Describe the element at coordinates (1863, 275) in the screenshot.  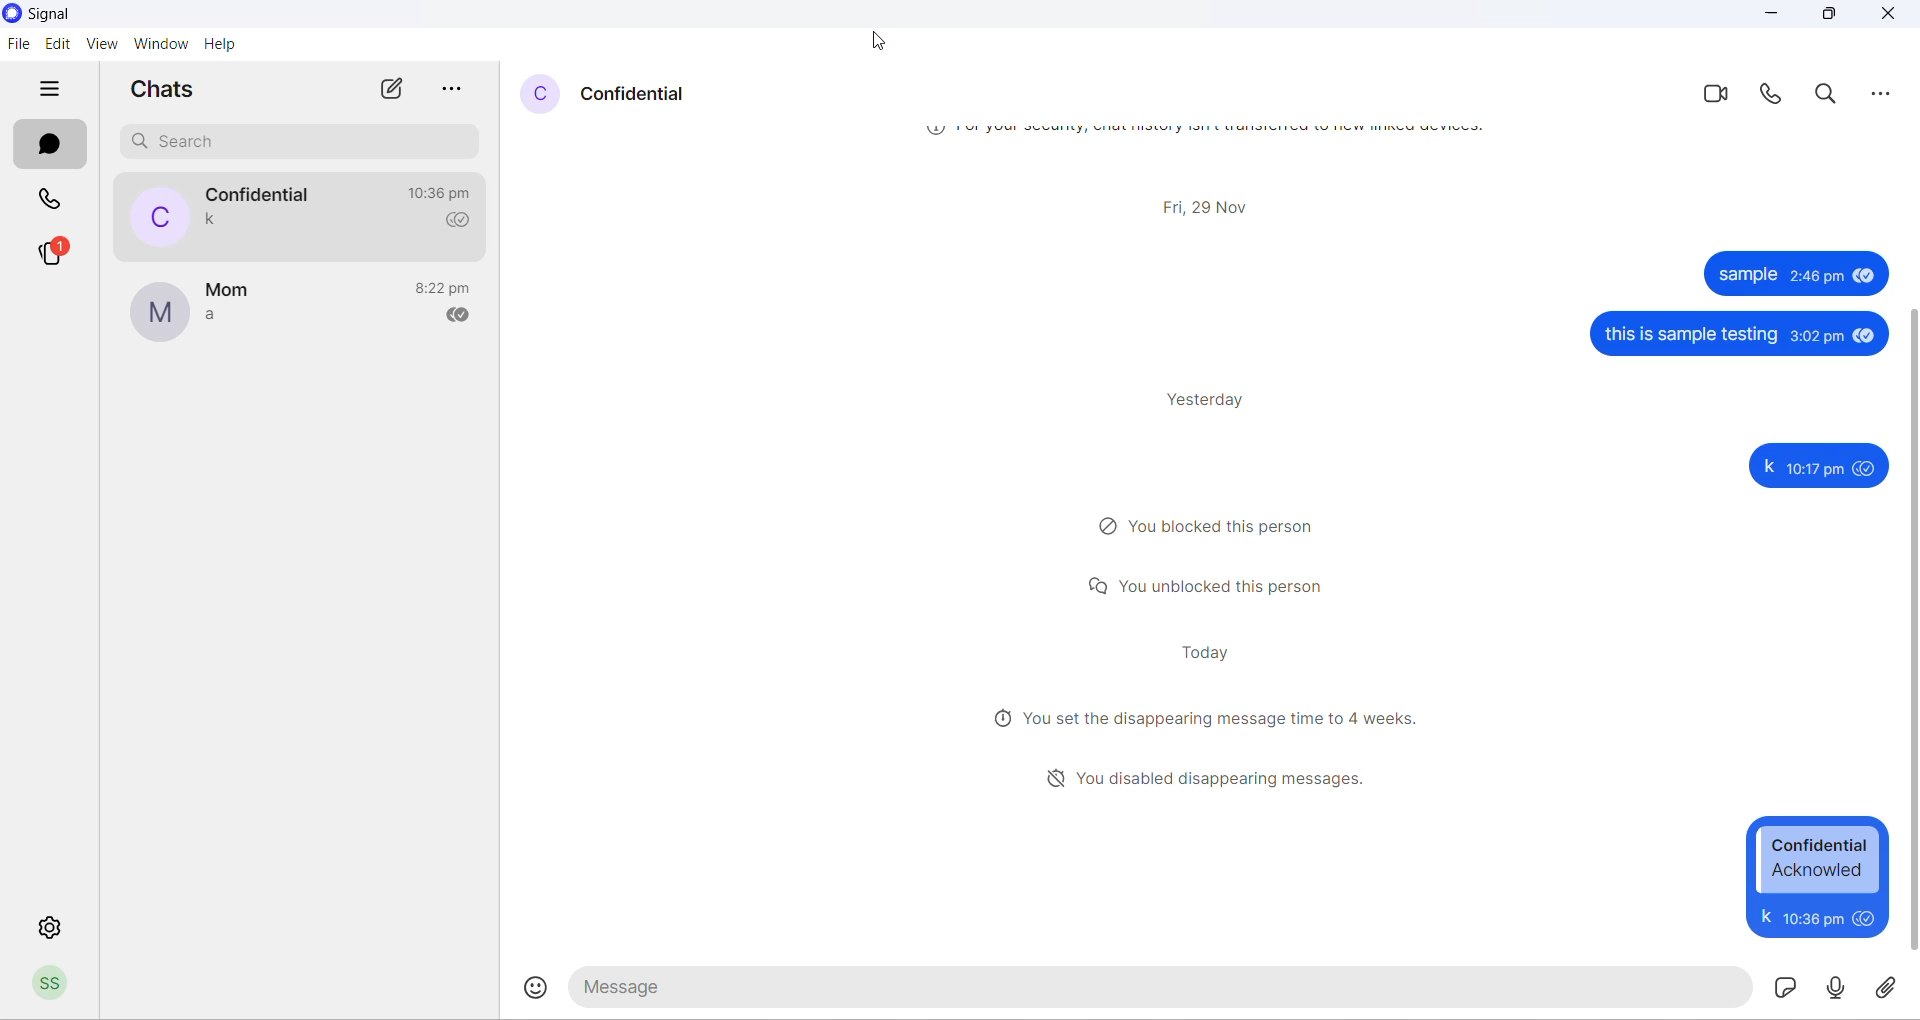
I see `seen` at that location.